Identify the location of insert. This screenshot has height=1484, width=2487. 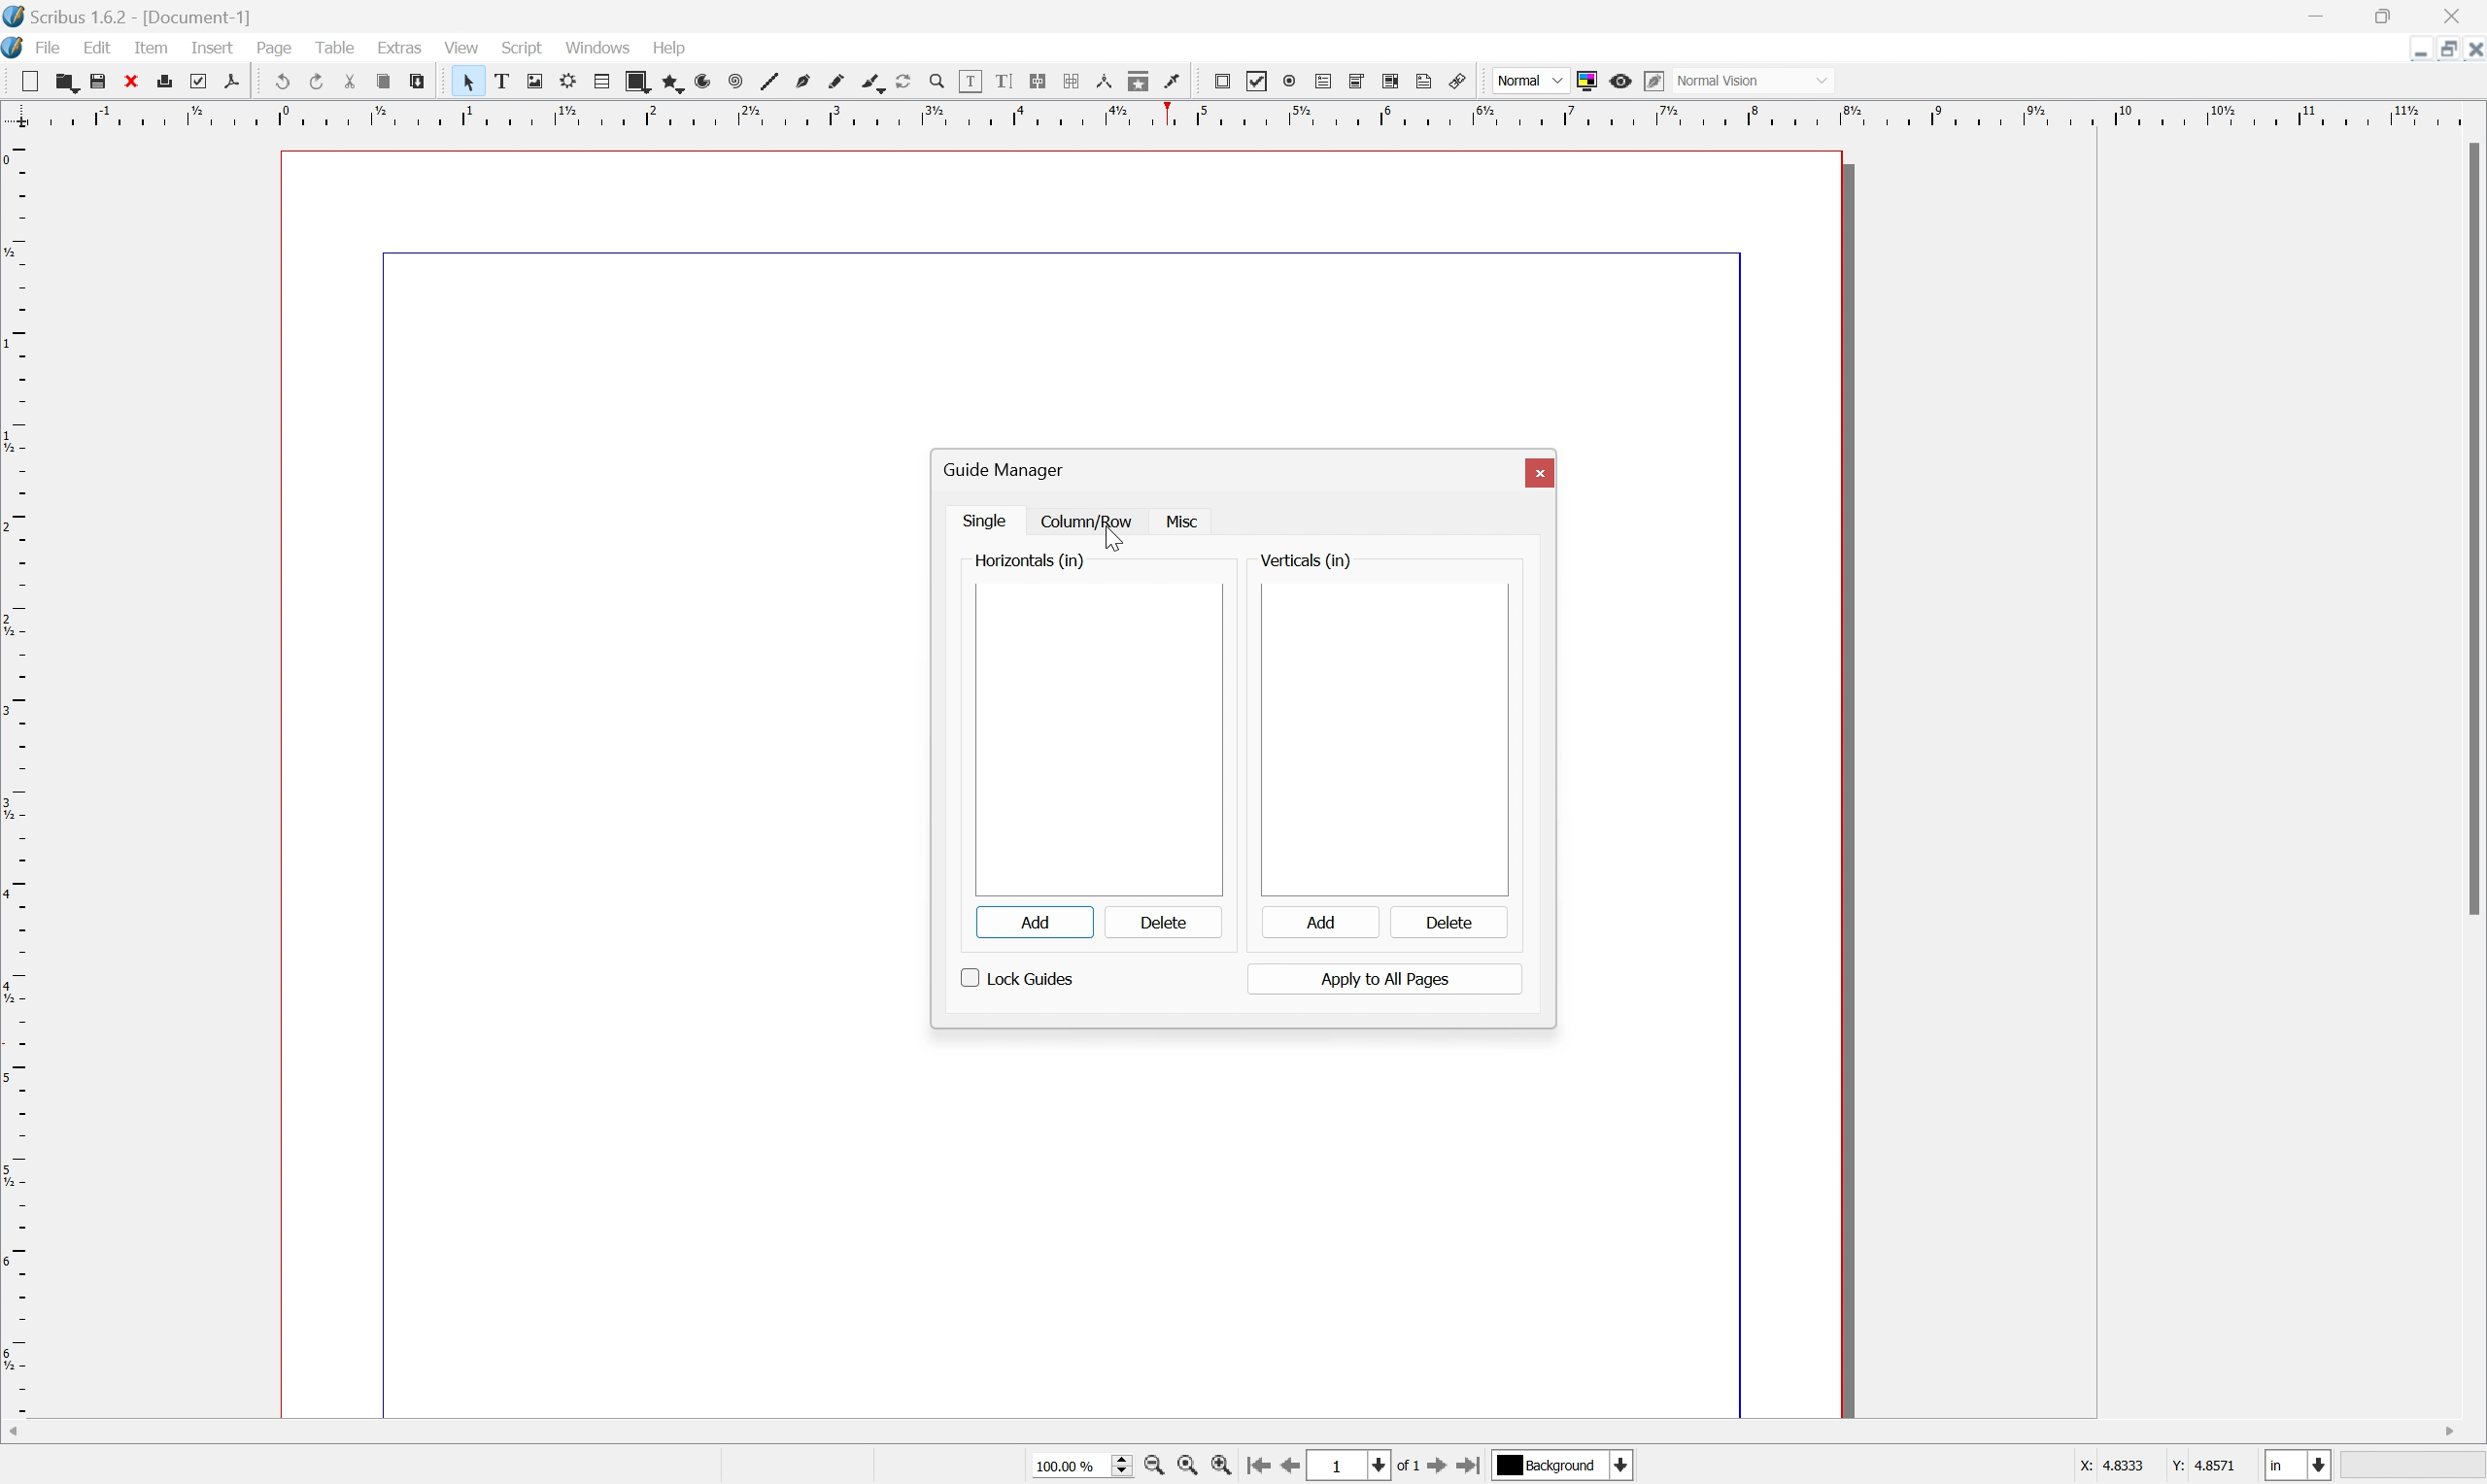
(214, 48).